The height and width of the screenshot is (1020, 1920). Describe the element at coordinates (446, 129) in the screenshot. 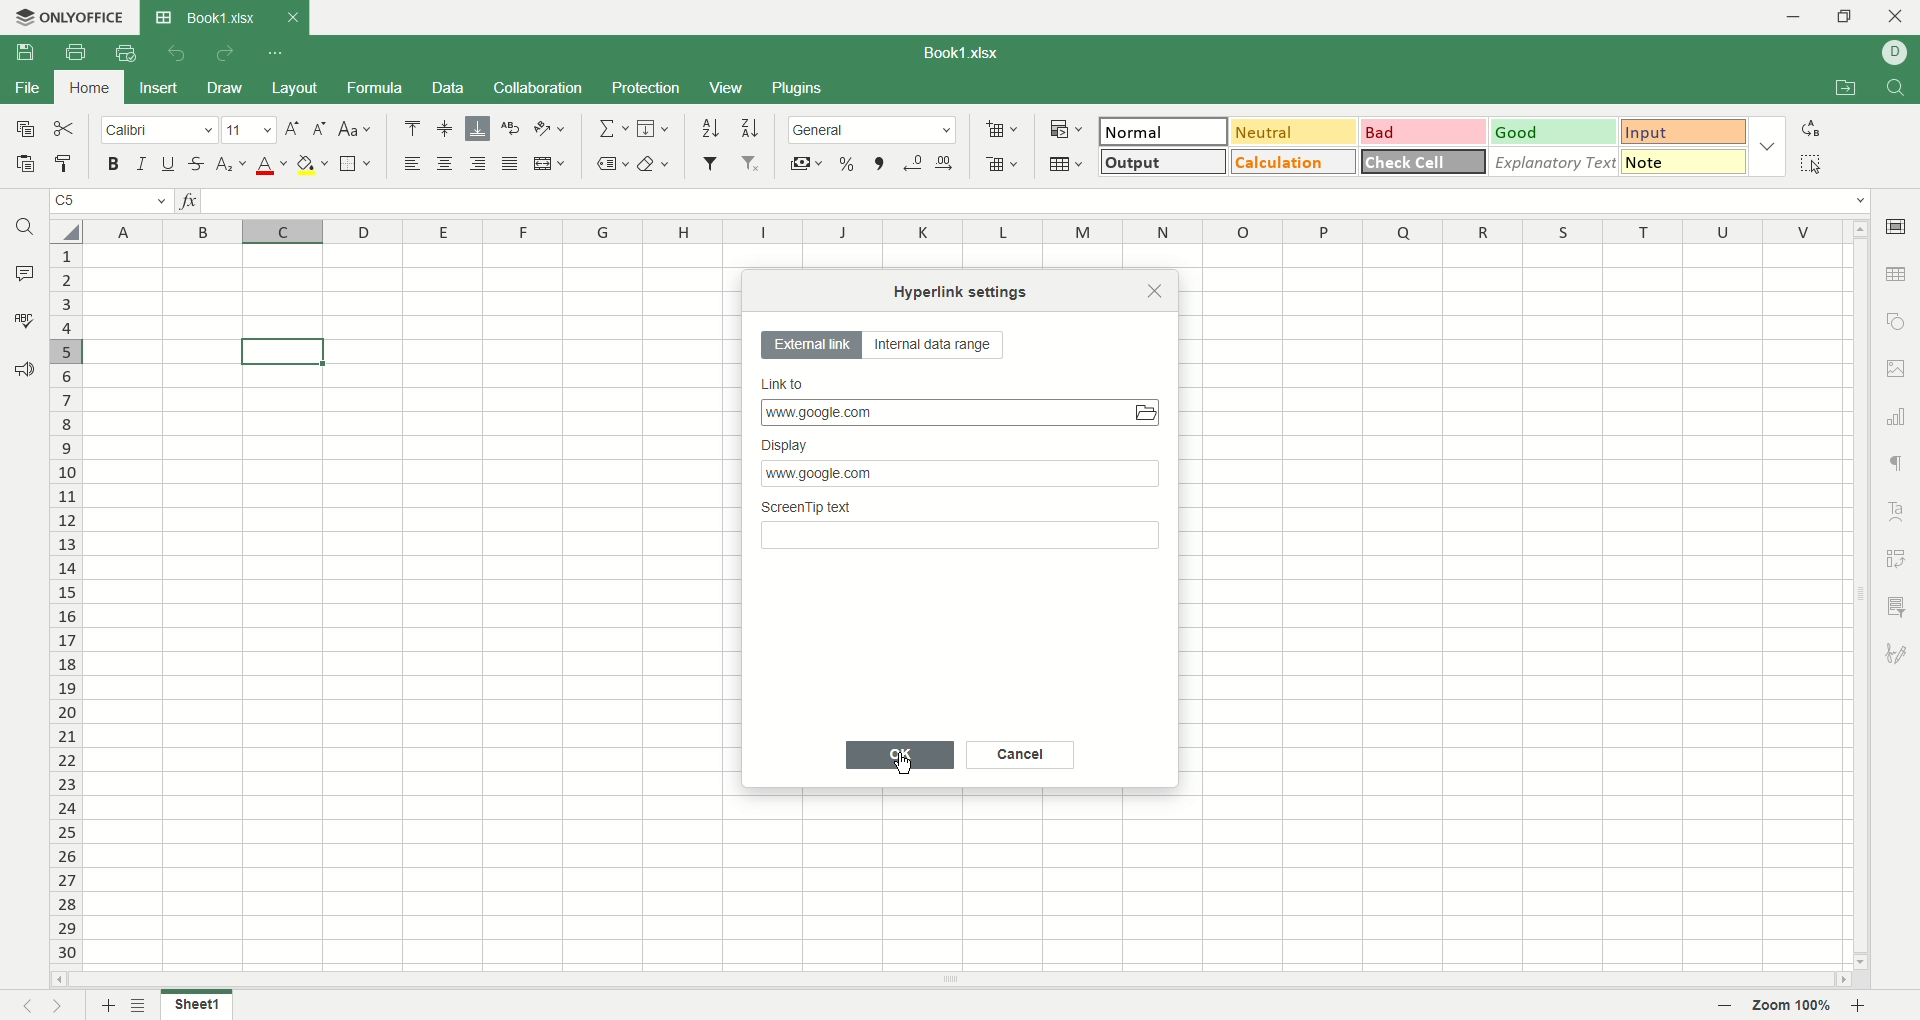

I see `align center` at that location.